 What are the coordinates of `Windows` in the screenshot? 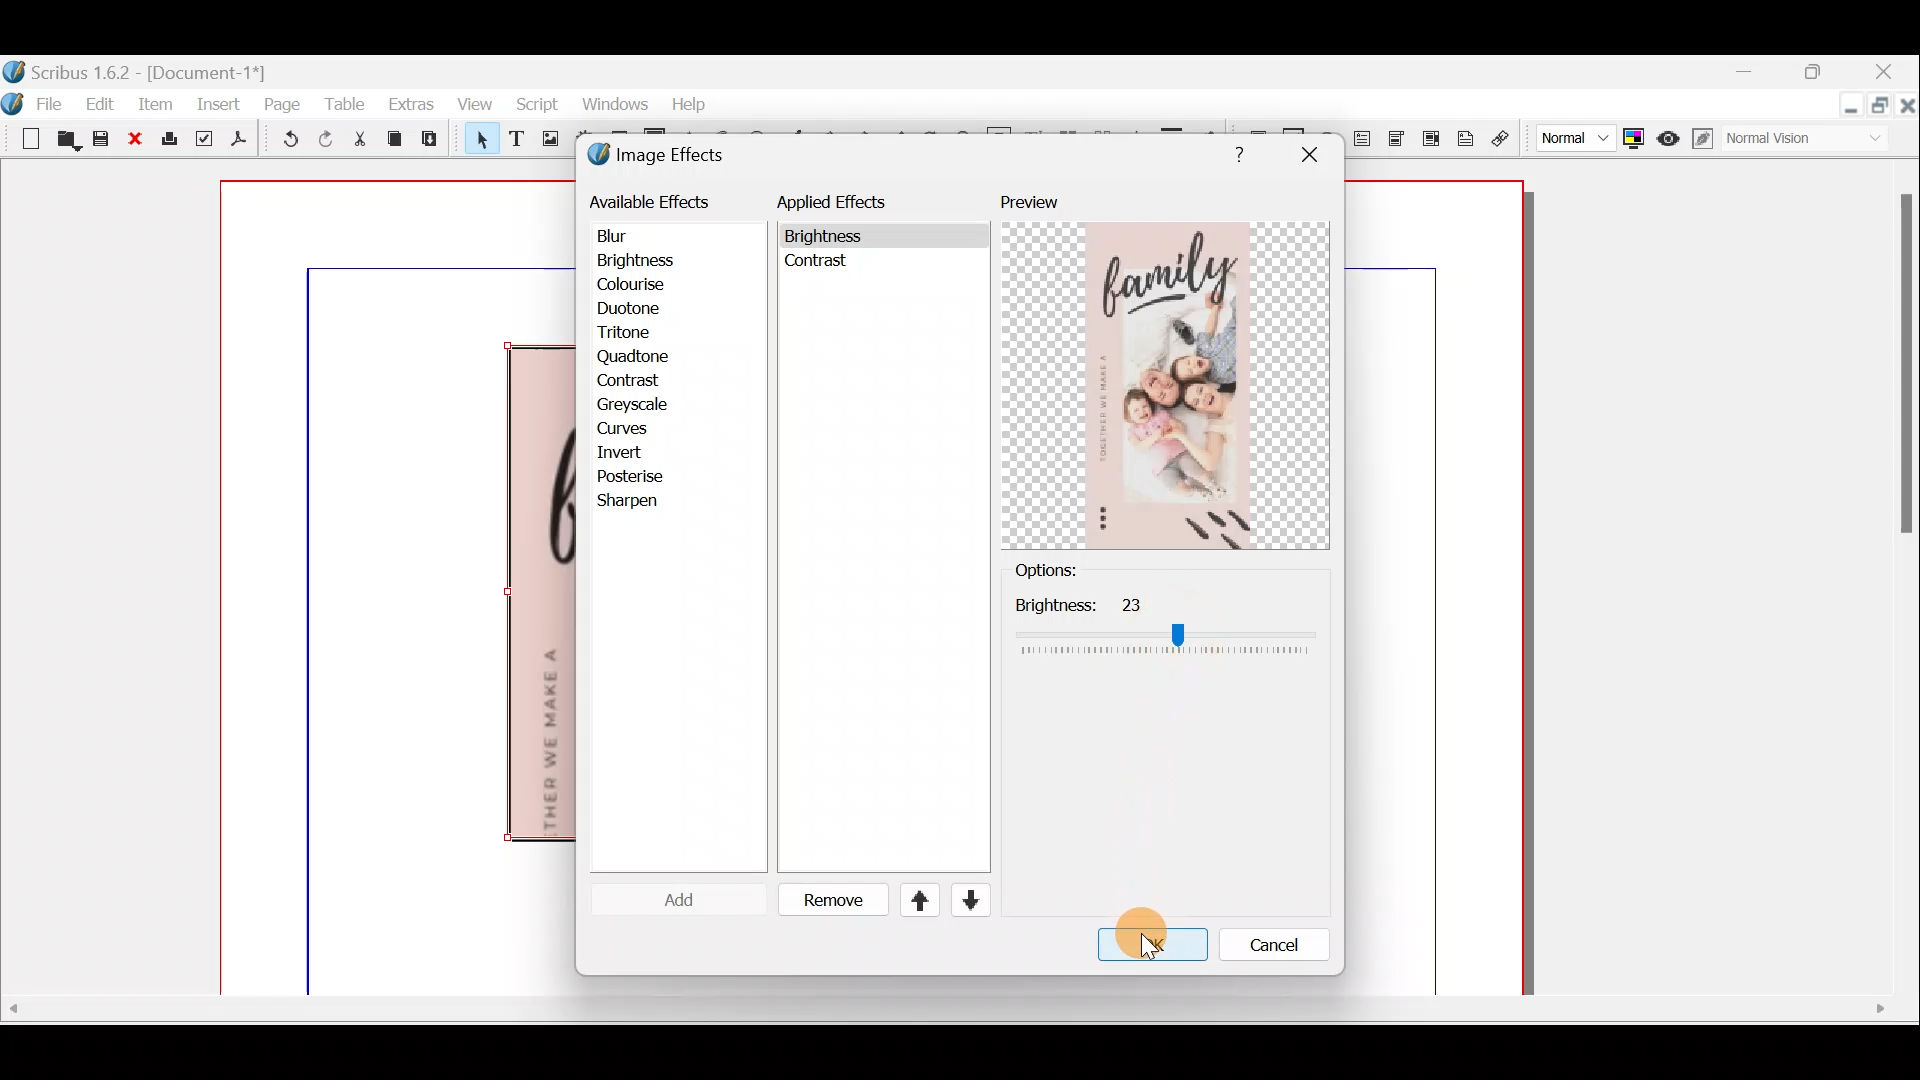 It's located at (609, 107).